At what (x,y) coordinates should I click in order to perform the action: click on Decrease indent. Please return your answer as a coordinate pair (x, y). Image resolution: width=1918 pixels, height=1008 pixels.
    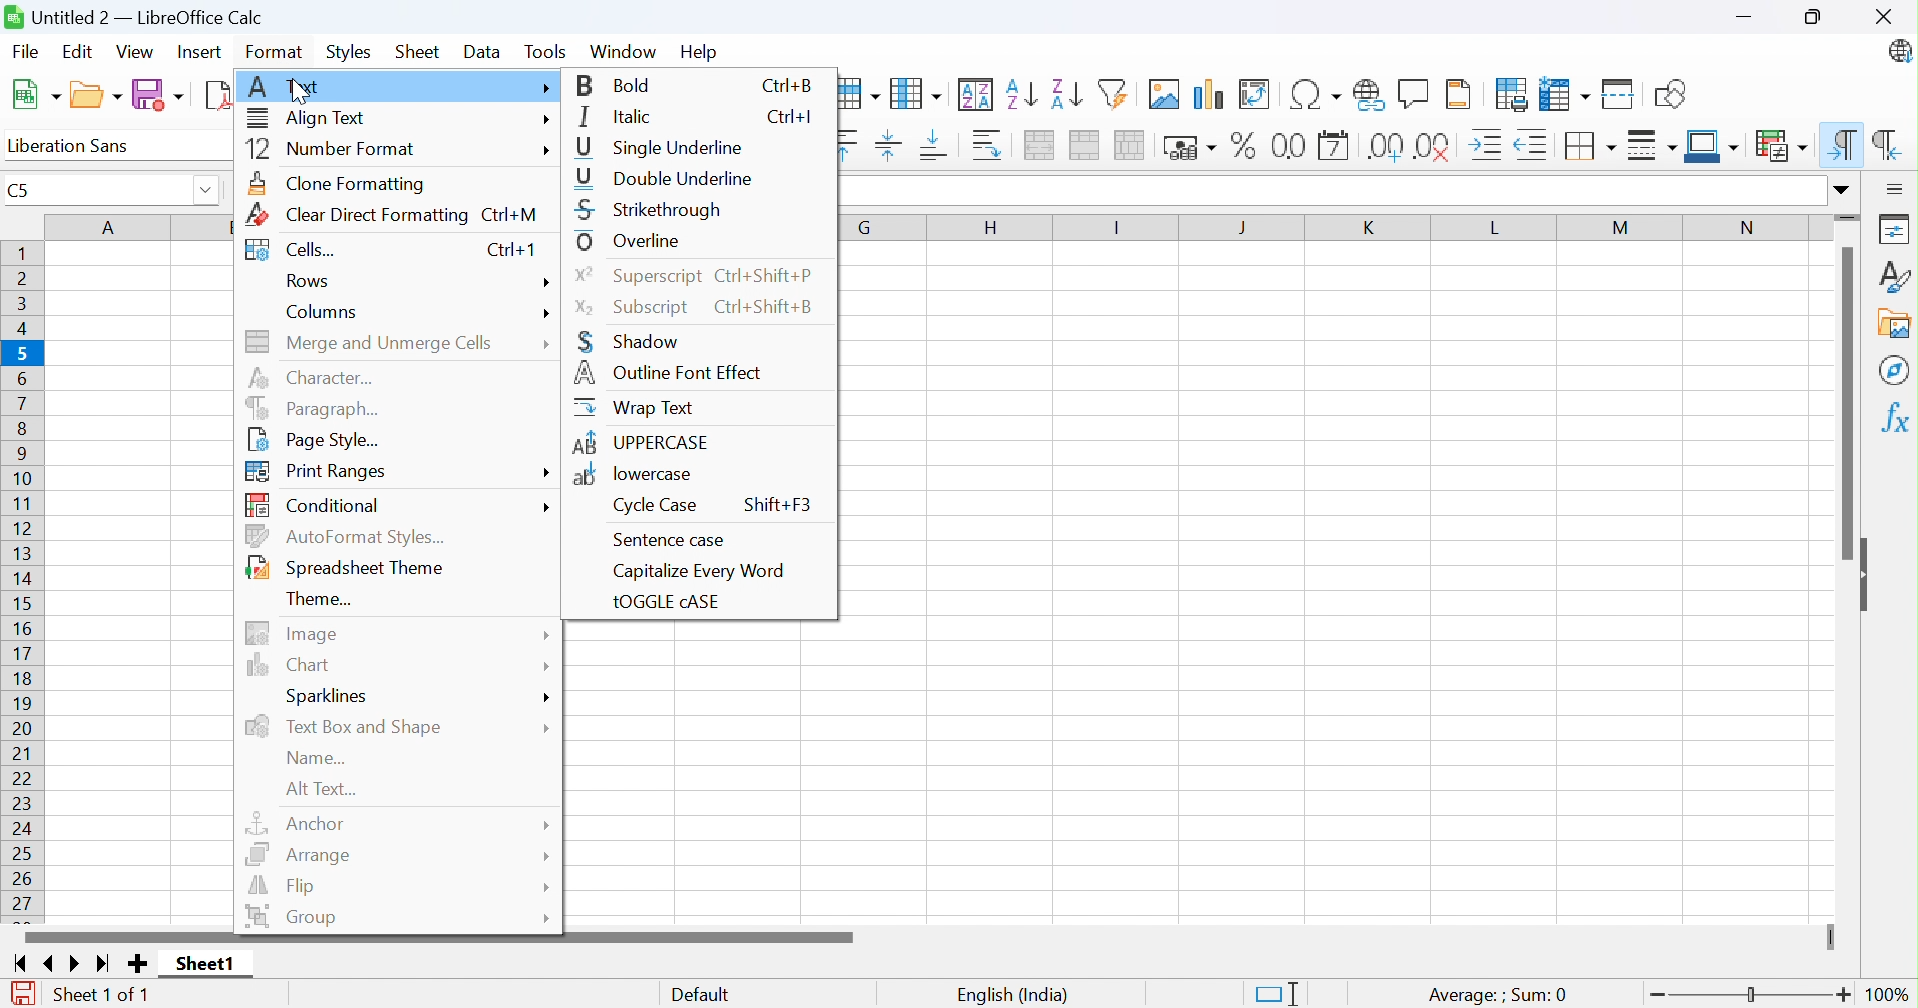
    Looking at the image, I should click on (1535, 145).